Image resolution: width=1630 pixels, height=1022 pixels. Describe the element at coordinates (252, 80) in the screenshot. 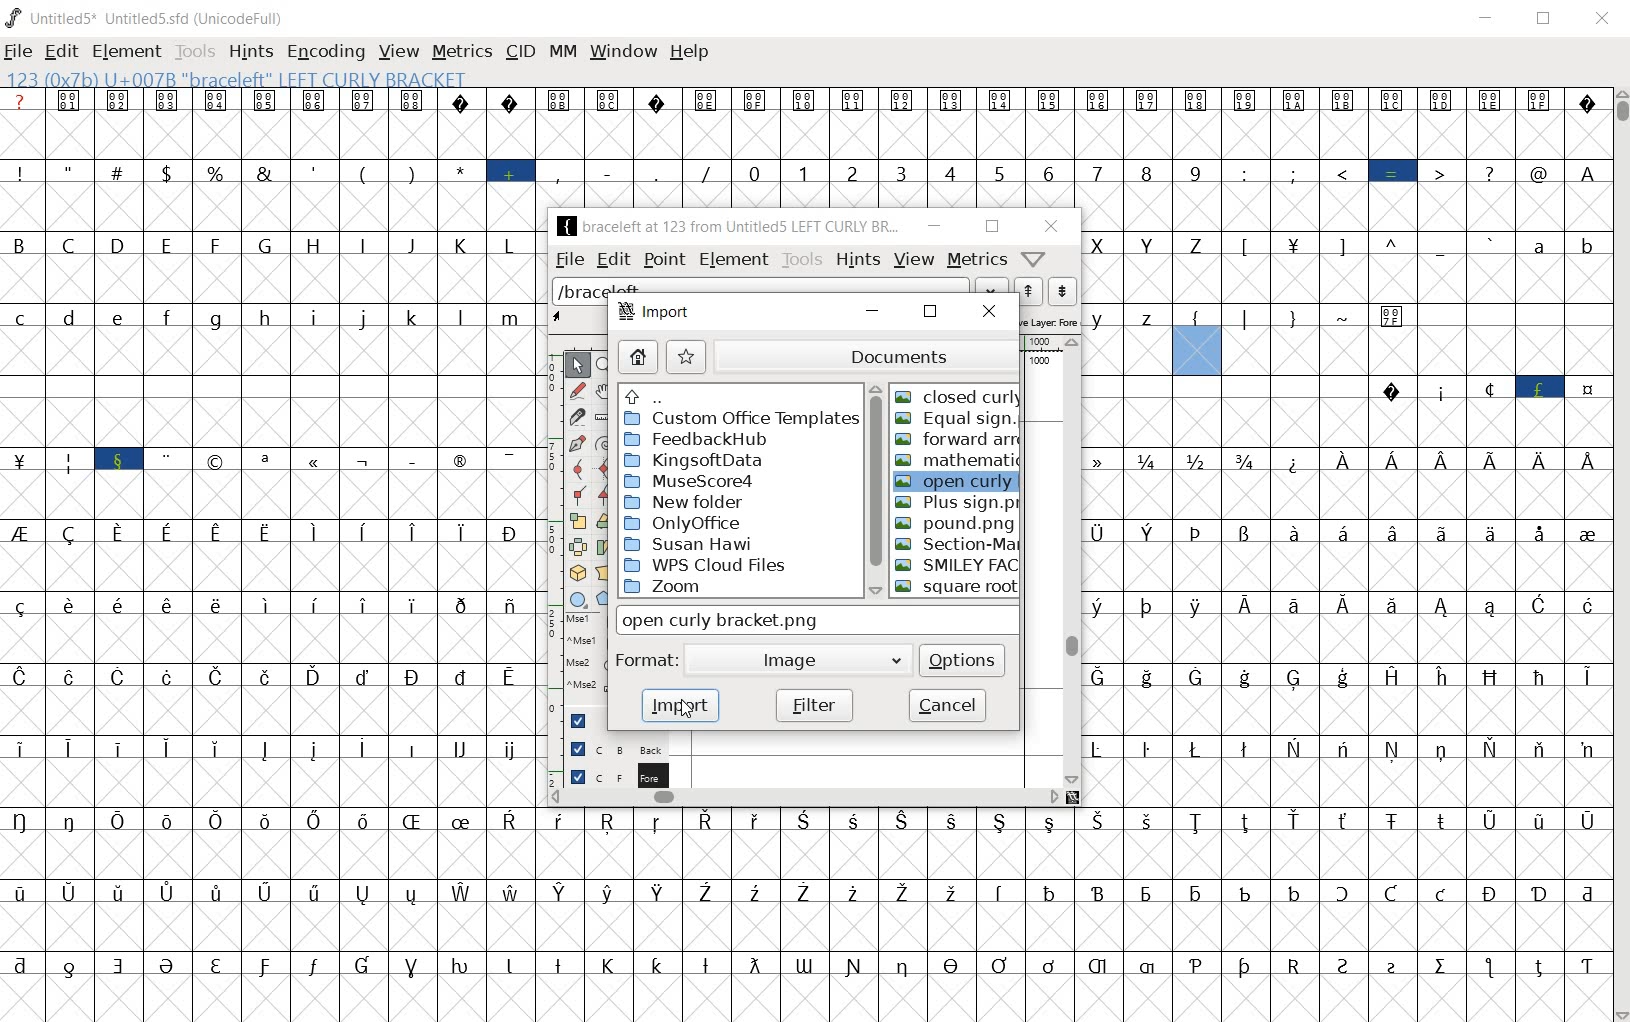

I see `123 (0x7b) U+007B "braceleft" LEFT CURLY BRACKET` at that location.